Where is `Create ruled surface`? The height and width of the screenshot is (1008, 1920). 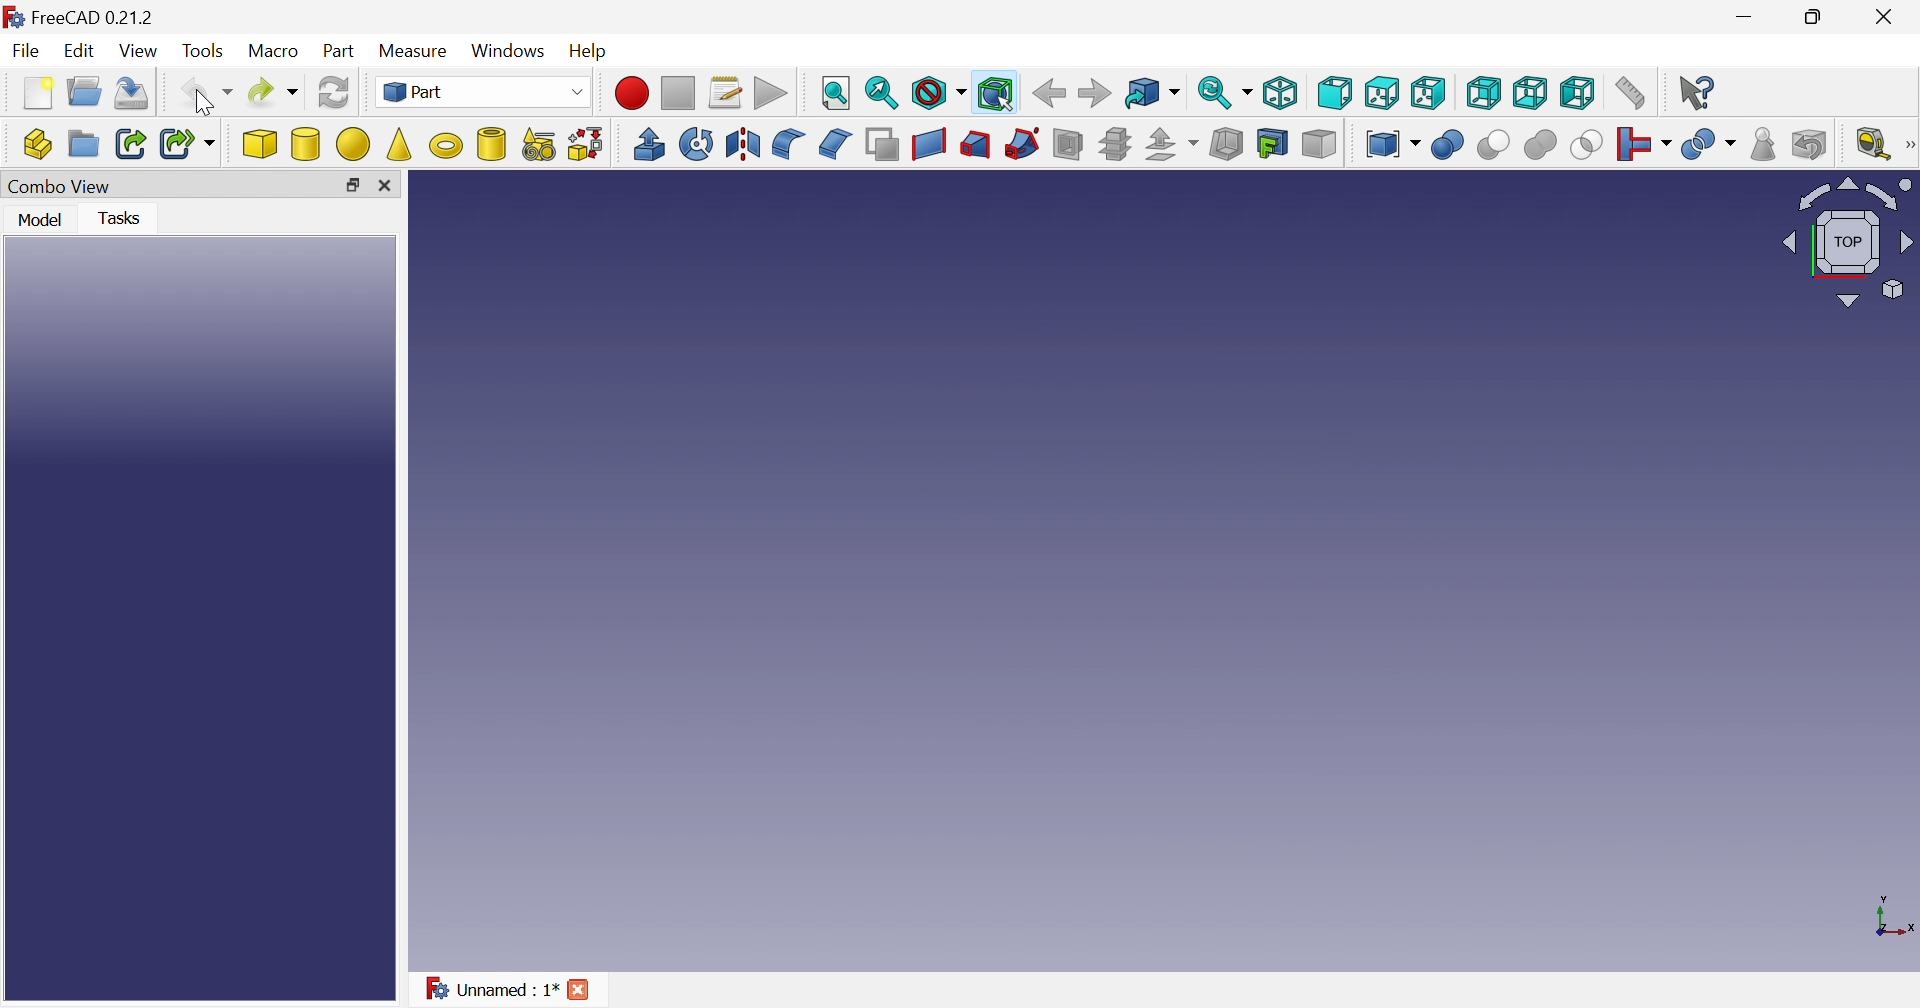
Create ruled surface is located at coordinates (928, 145).